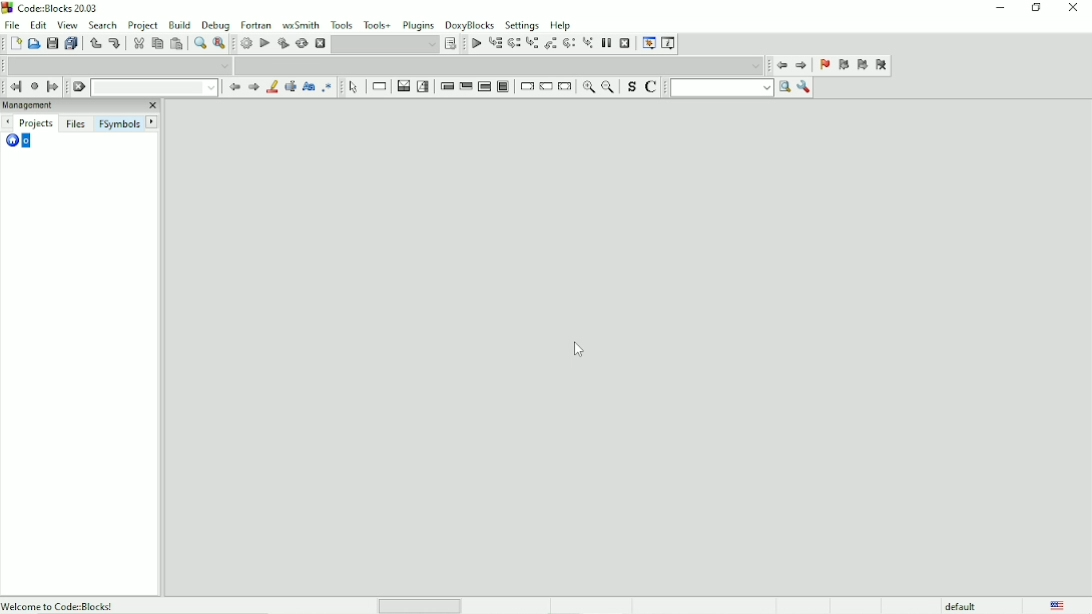 This screenshot has width=1092, height=614. What do you see at coordinates (780, 65) in the screenshot?
I see `Jump back` at bounding box center [780, 65].